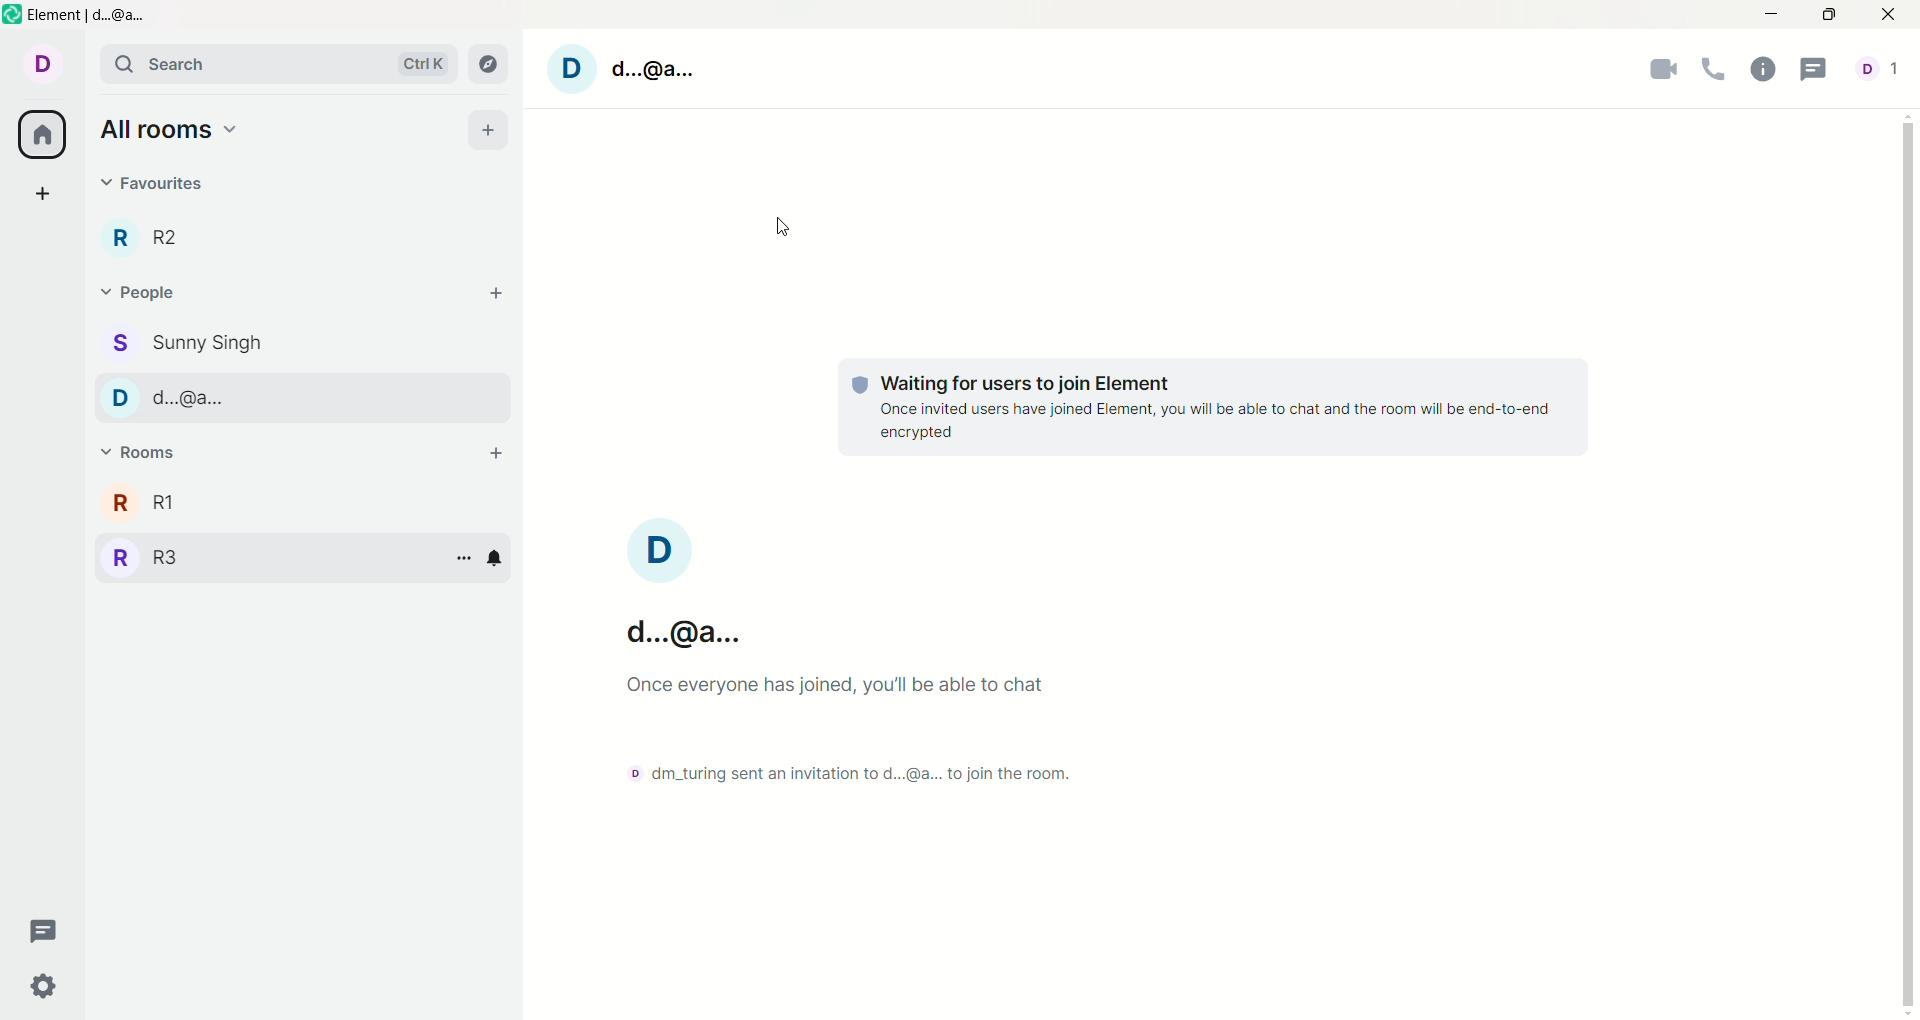 Image resolution: width=1920 pixels, height=1020 pixels. I want to click on d...@a... chat, so click(285, 399).